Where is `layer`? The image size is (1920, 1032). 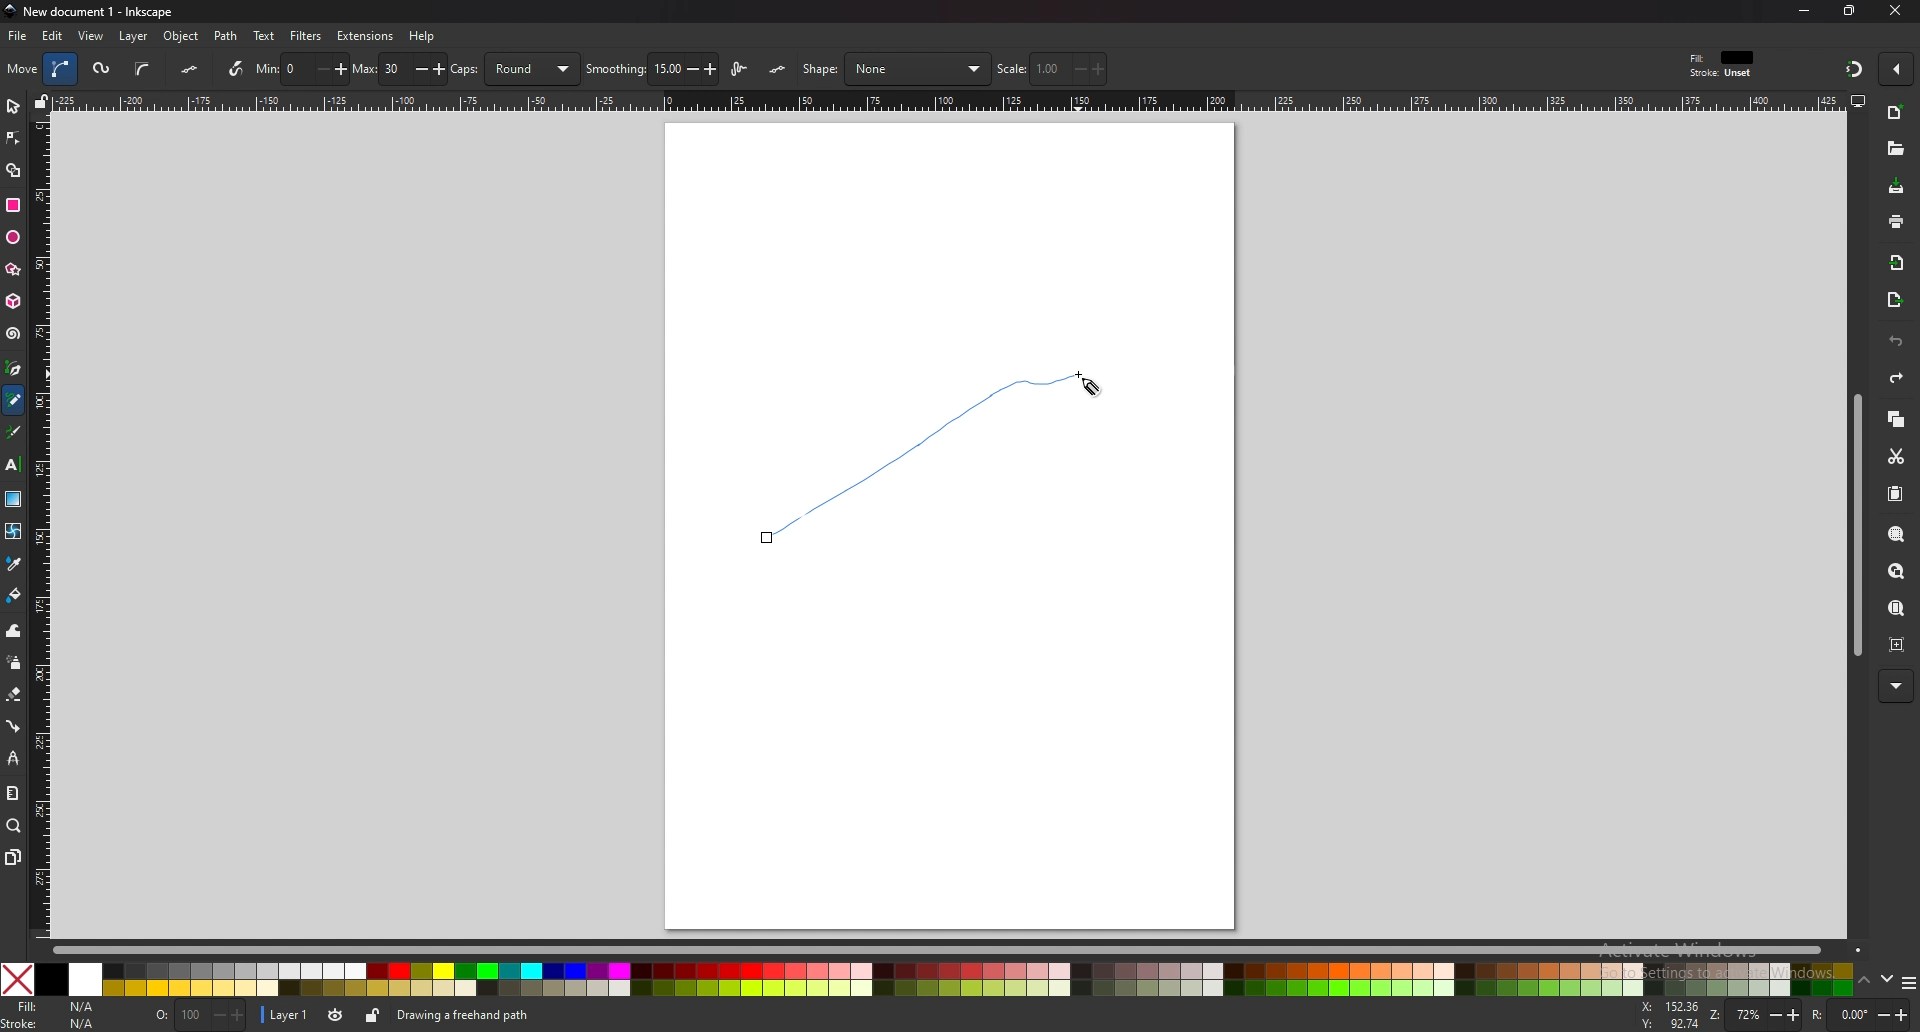 layer is located at coordinates (135, 37).